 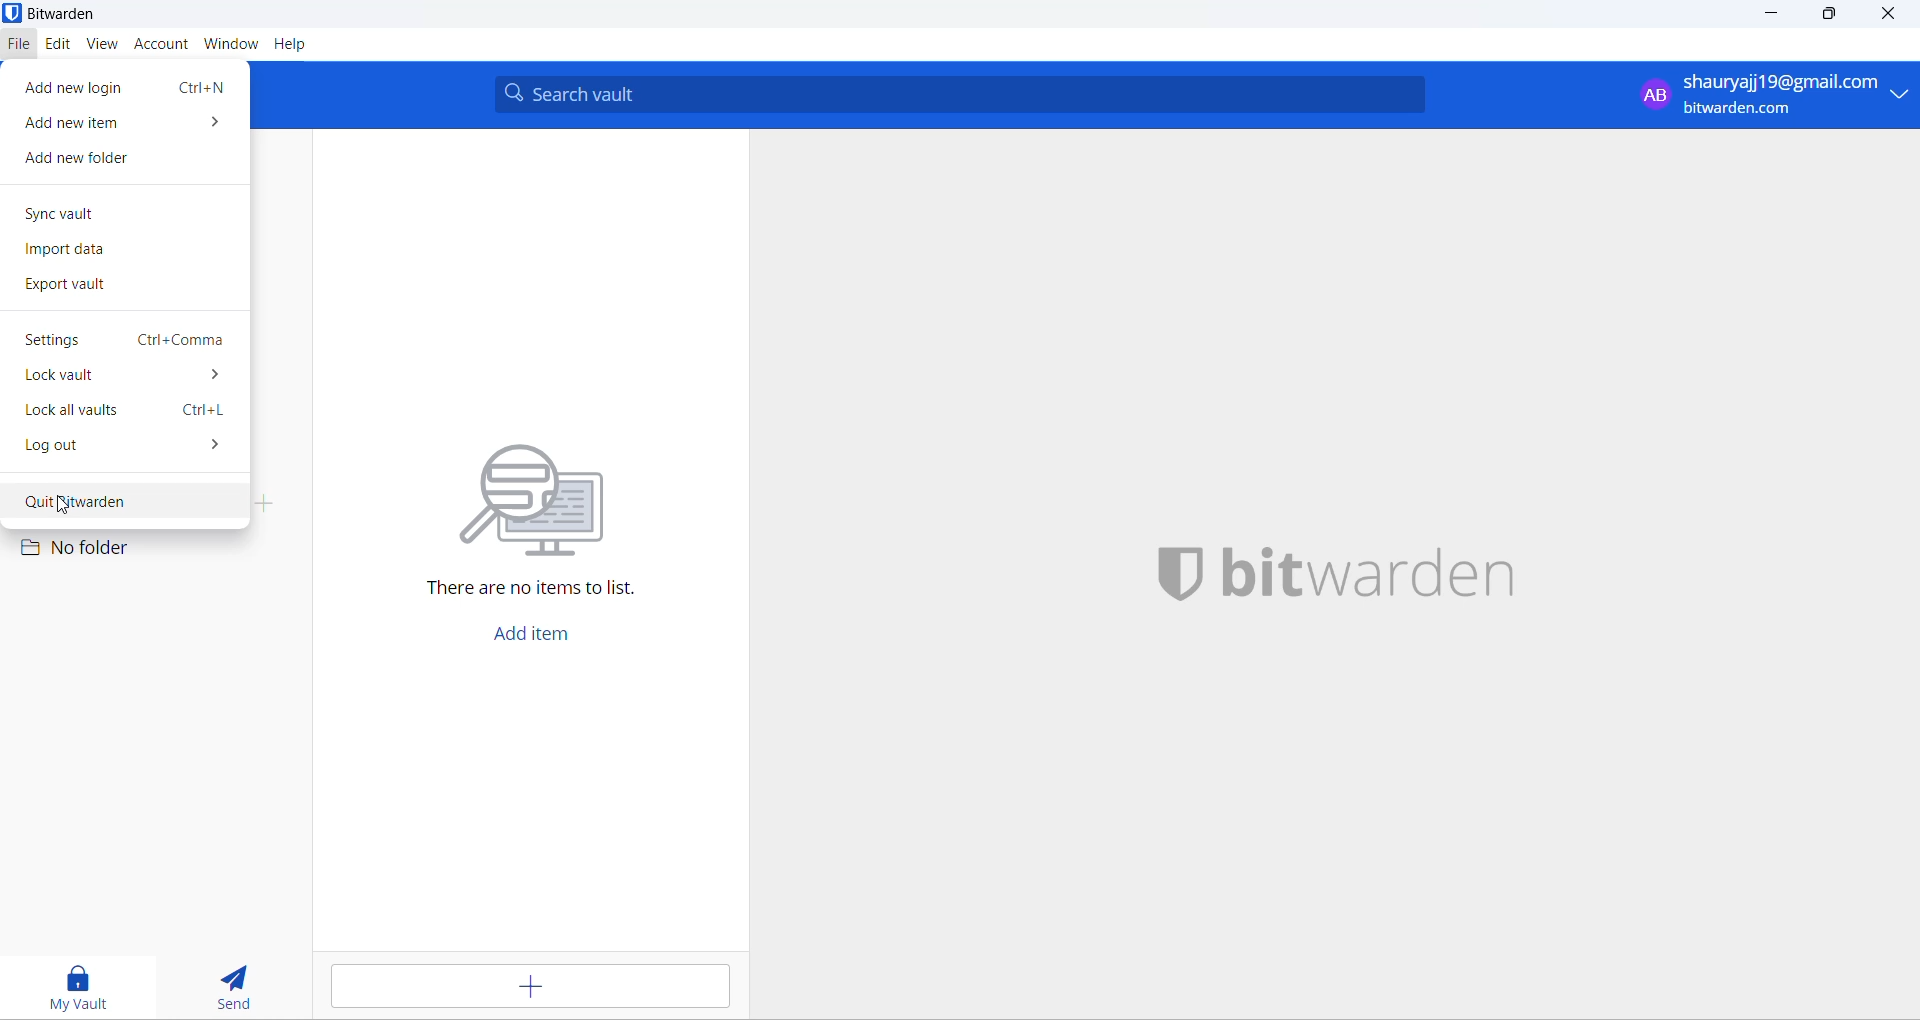 What do you see at coordinates (1369, 578) in the screenshot?
I see `application name` at bounding box center [1369, 578].